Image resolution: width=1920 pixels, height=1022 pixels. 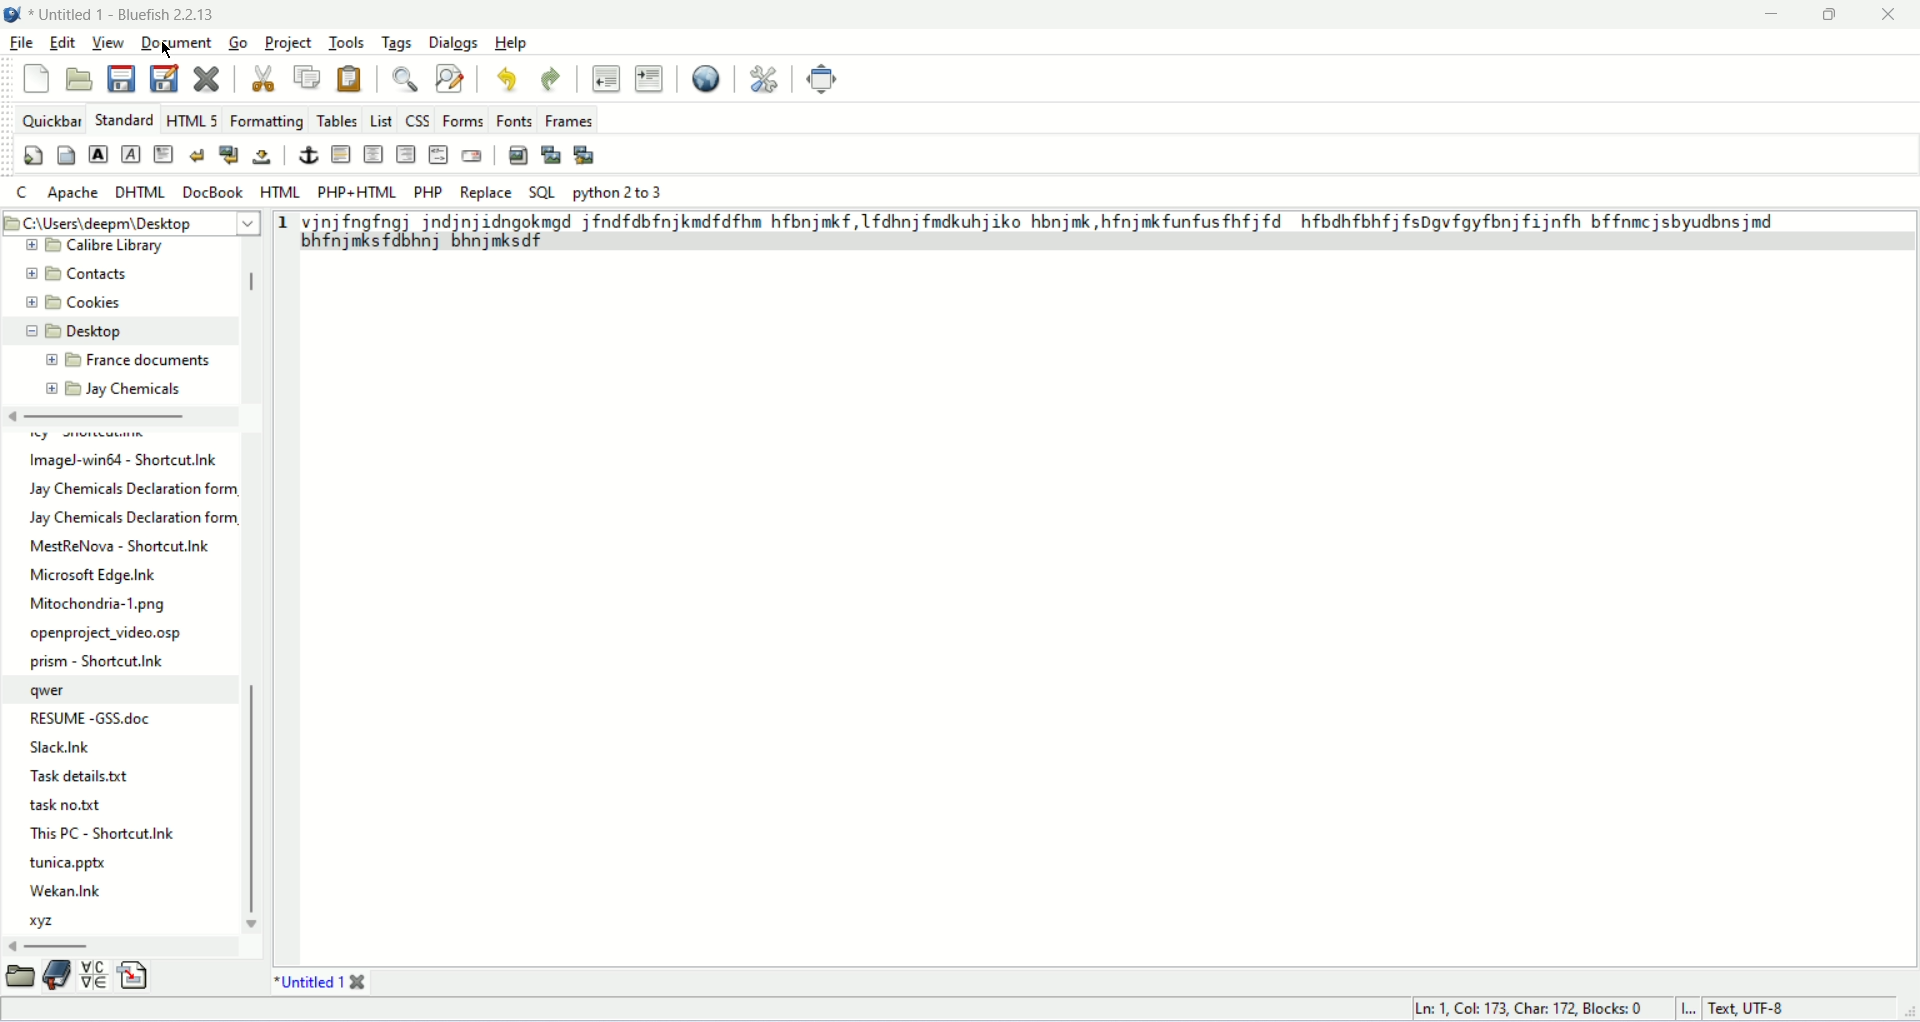 I want to click on Contacts, so click(x=100, y=274).